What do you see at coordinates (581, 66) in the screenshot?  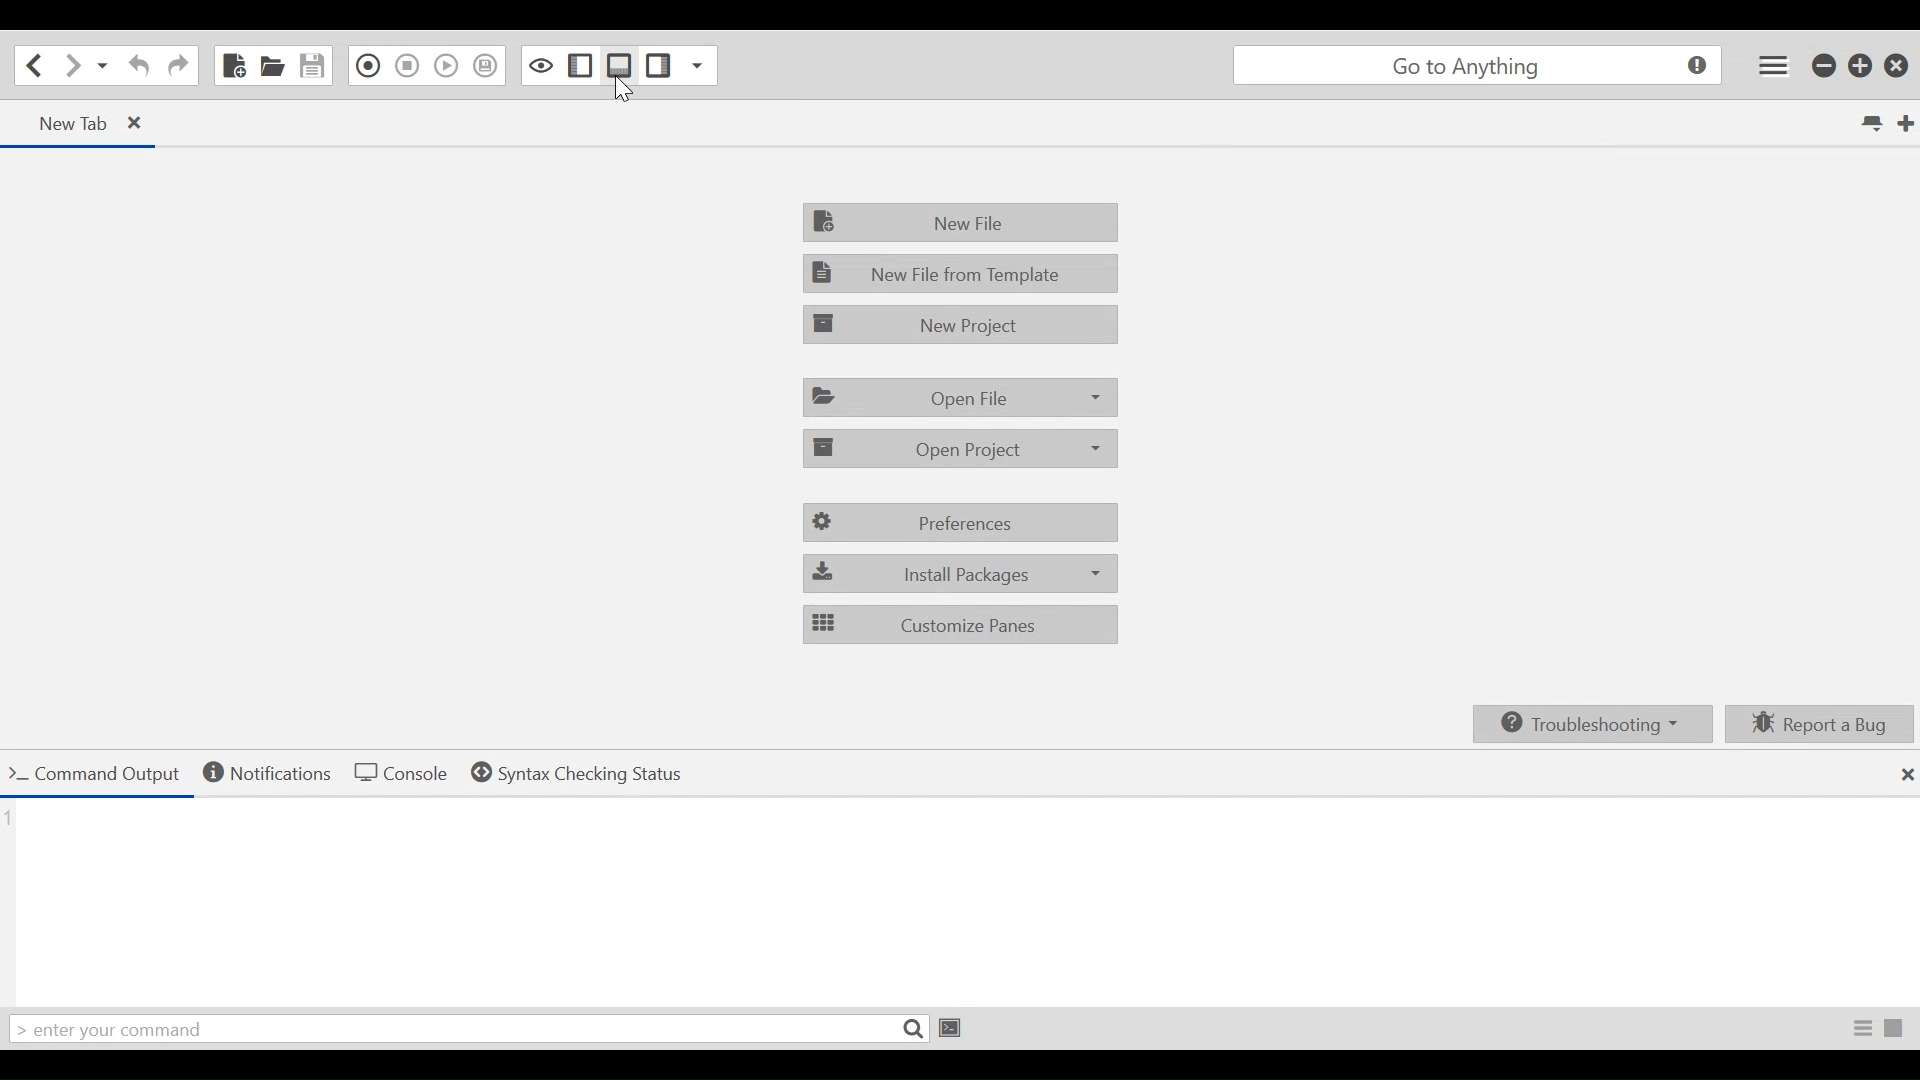 I see `Show/Hide Left Pane` at bounding box center [581, 66].